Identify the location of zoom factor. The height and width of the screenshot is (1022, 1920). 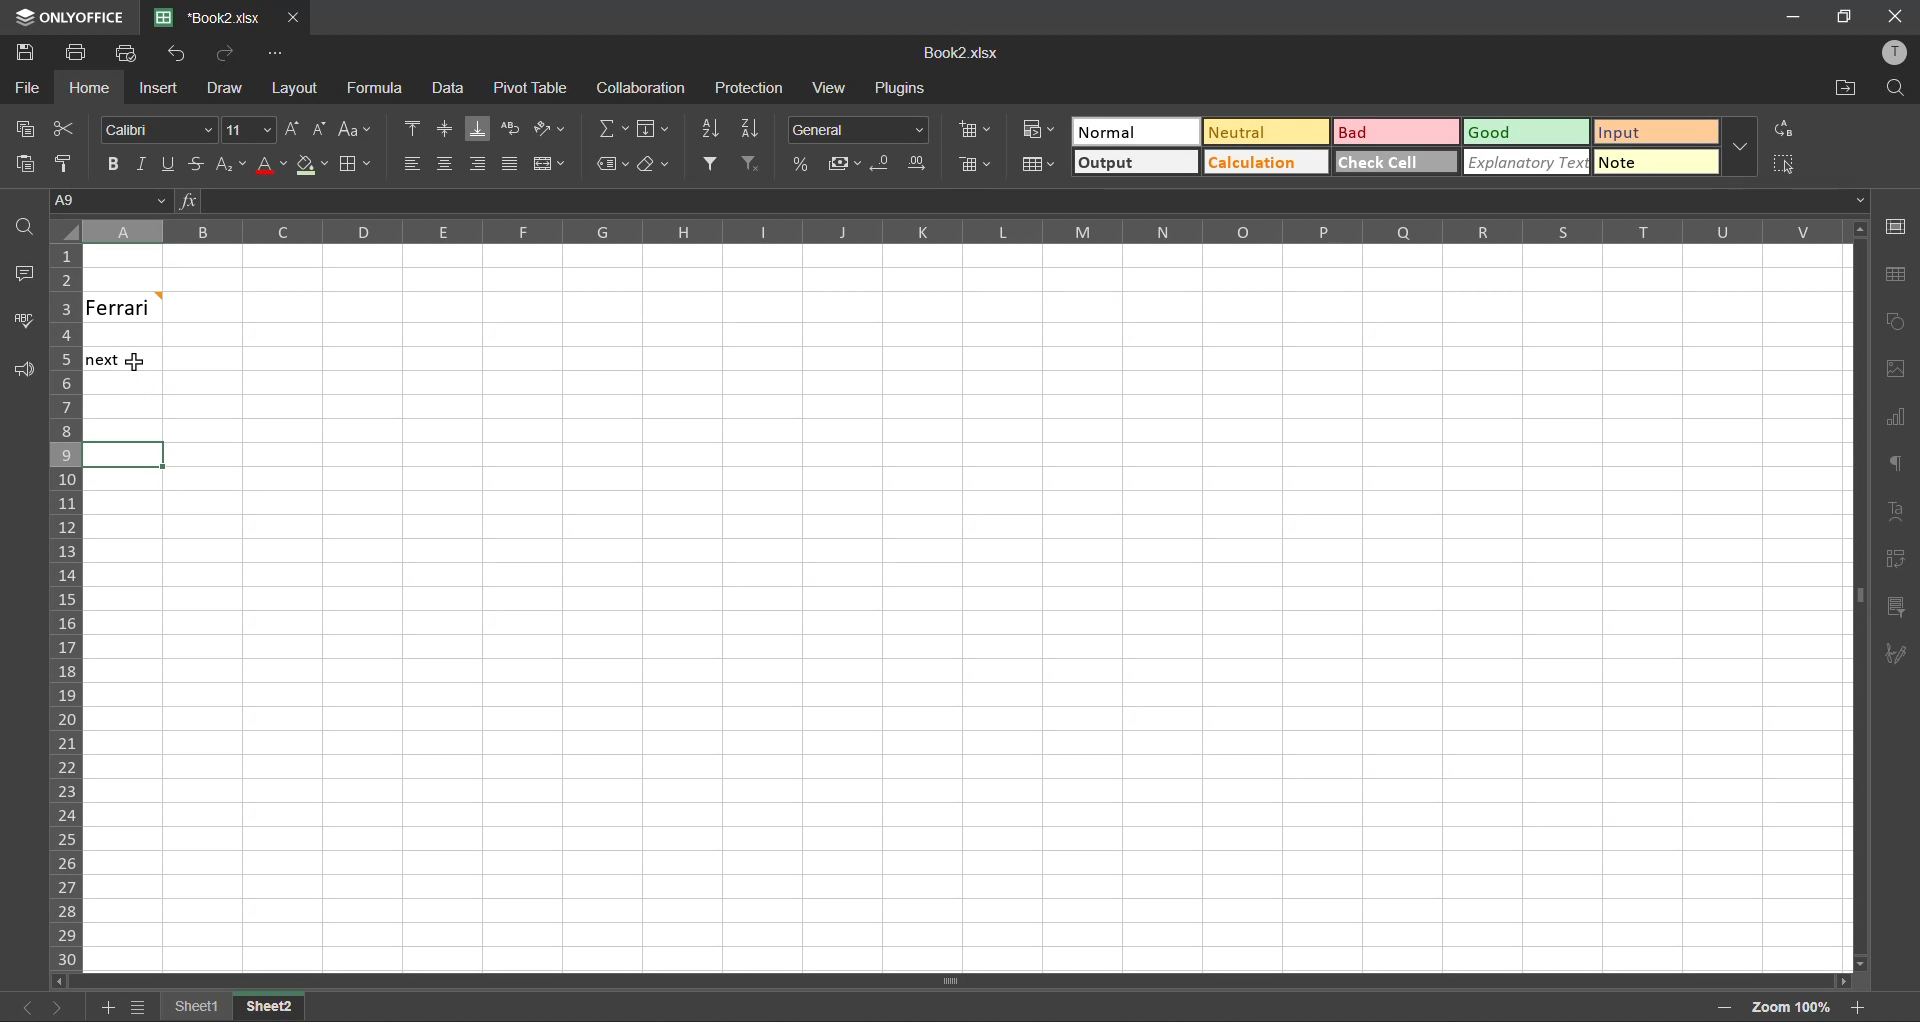
(1793, 1006).